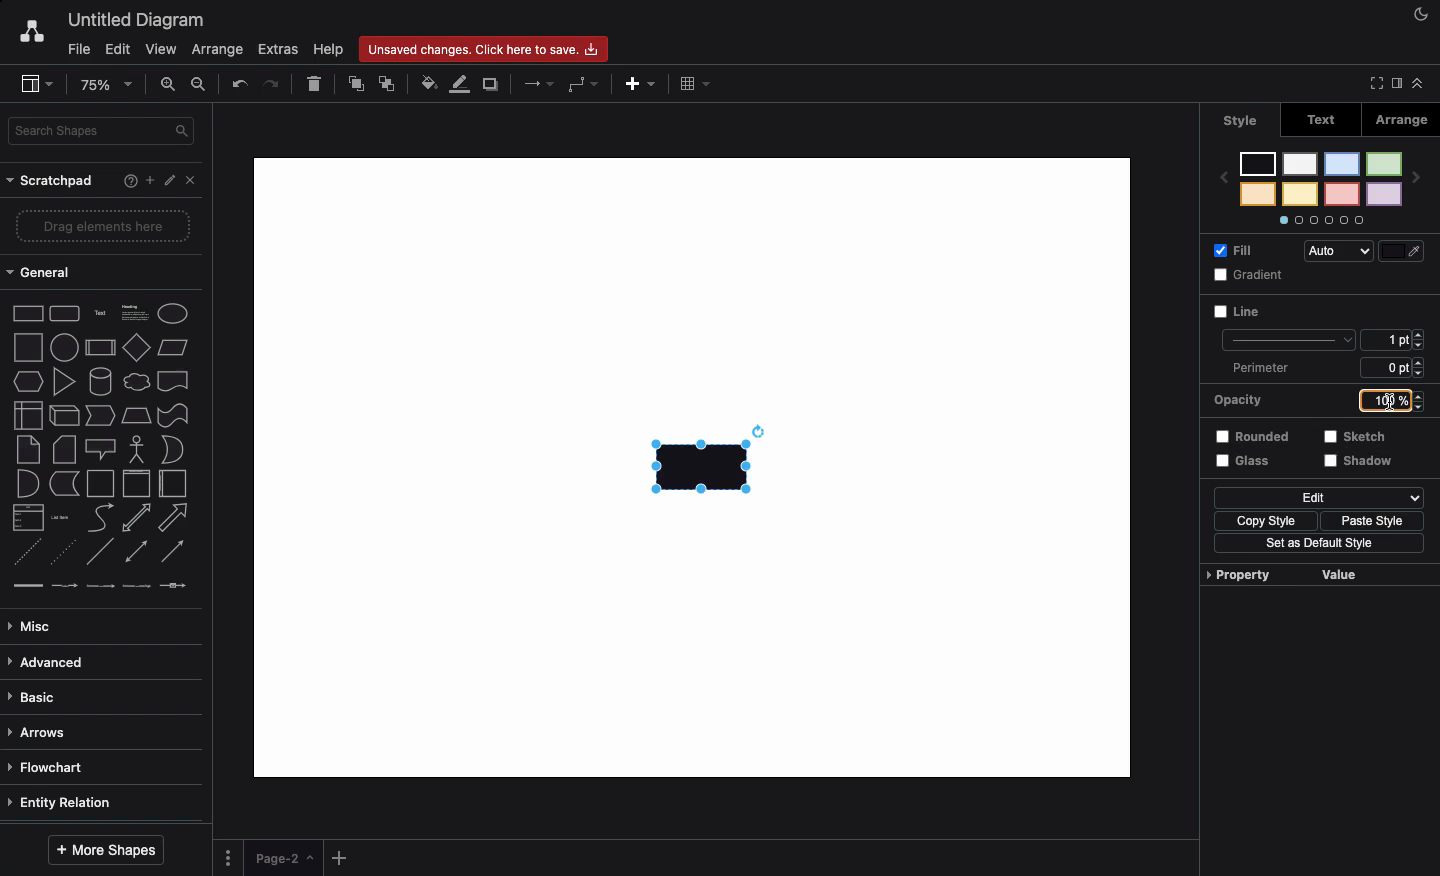 The height and width of the screenshot is (876, 1440). What do you see at coordinates (29, 449) in the screenshot?
I see `note` at bounding box center [29, 449].